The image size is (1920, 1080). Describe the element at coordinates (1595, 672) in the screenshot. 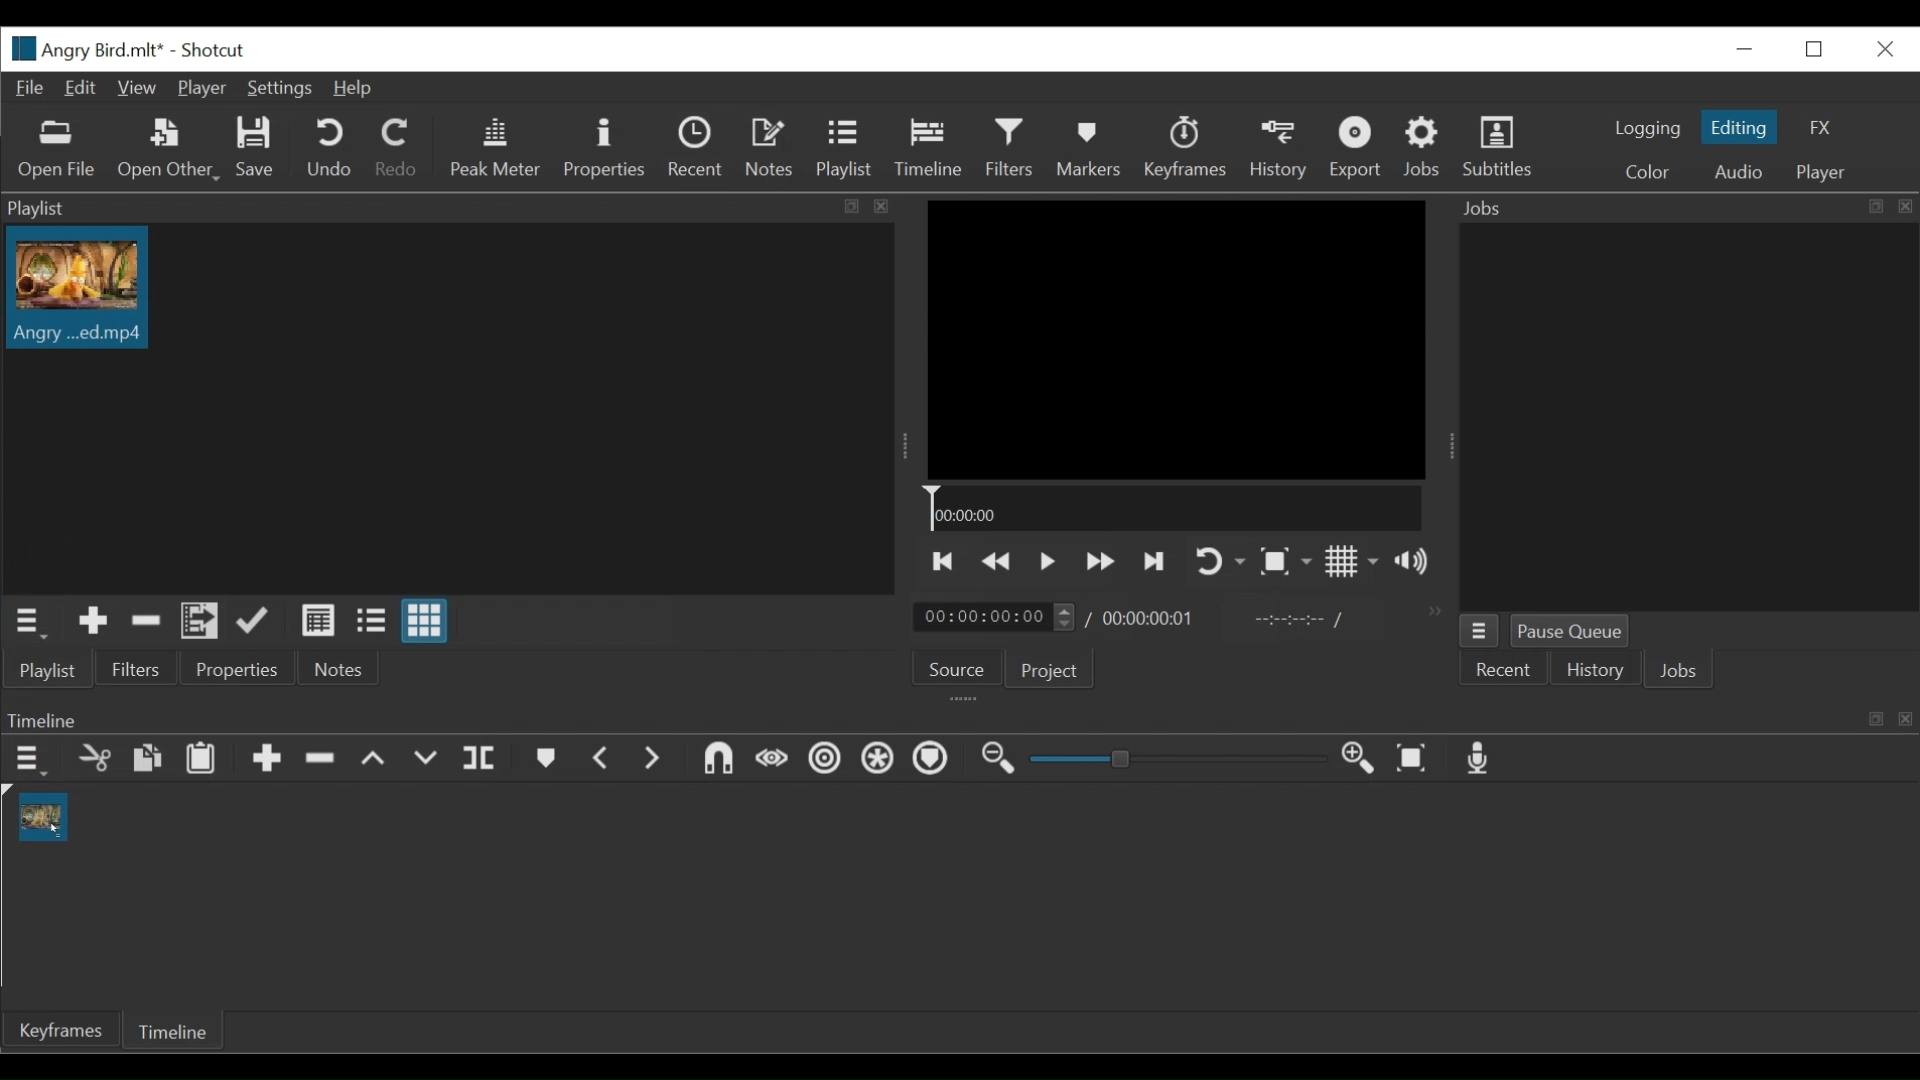

I see `History` at that location.